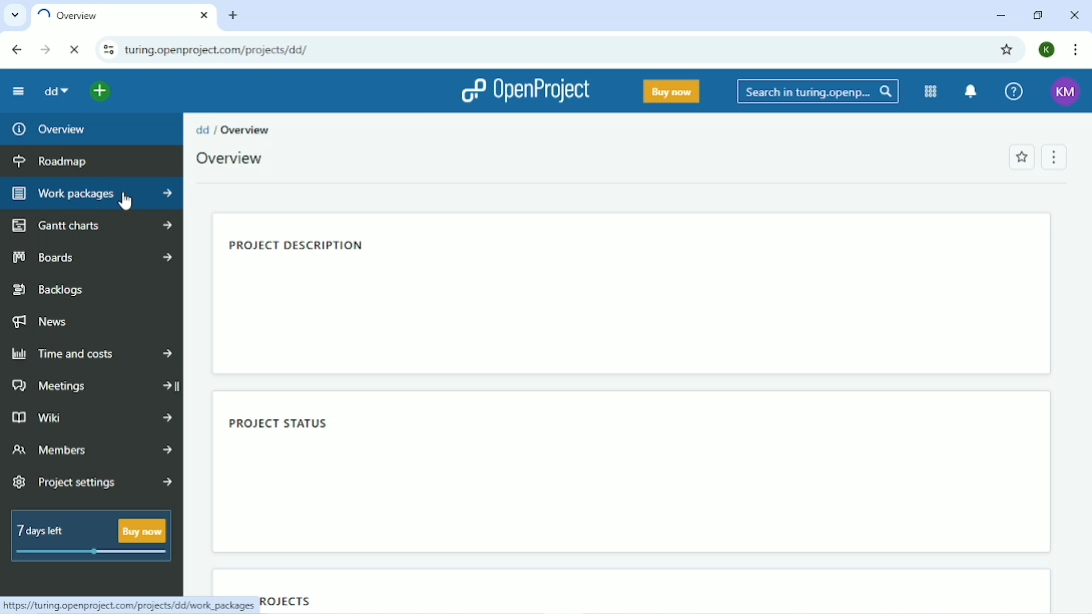 The height and width of the screenshot is (614, 1092). What do you see at coordinates (1055, 156) in the screenshot?
I see `Menu` at bounding box center [1055, 156].